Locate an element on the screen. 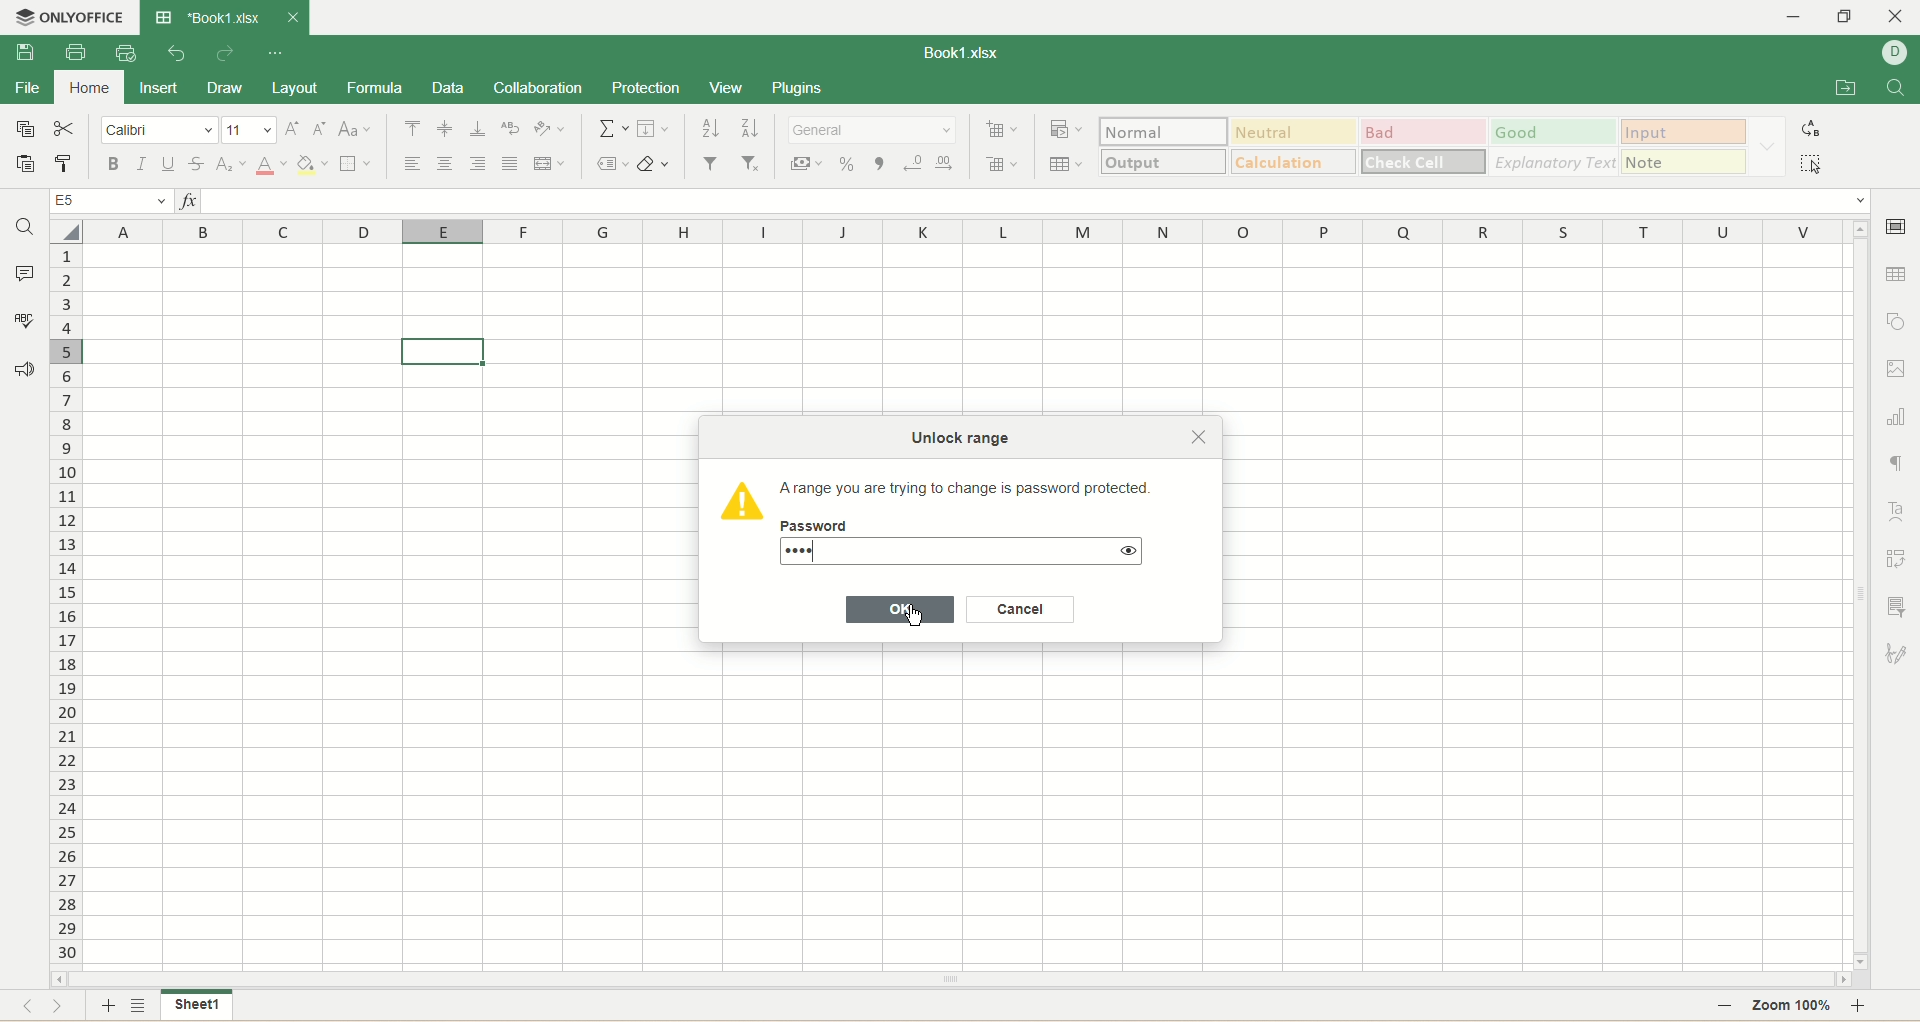 This screenshot has width=1920, height=1022. text art settings is located at coordinates (1897, 512).